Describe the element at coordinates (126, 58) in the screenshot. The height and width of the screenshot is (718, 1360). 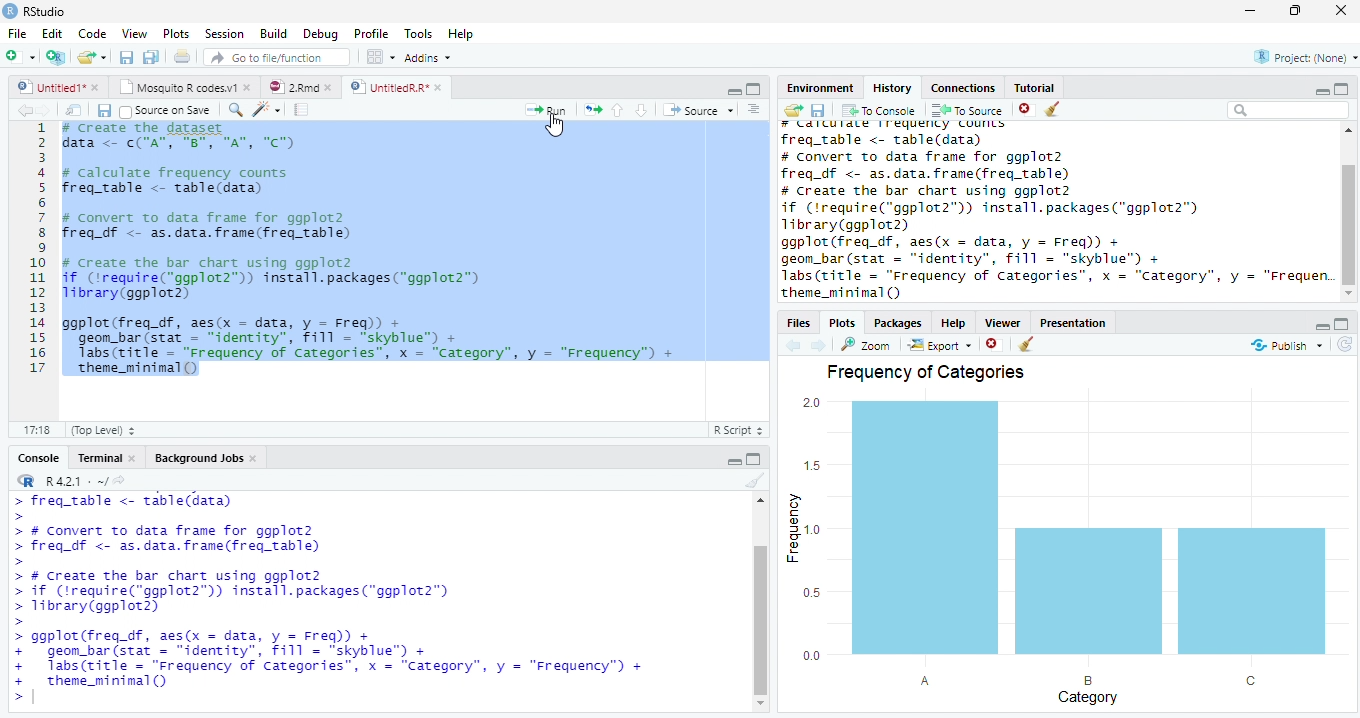
I see `Save` at that location.